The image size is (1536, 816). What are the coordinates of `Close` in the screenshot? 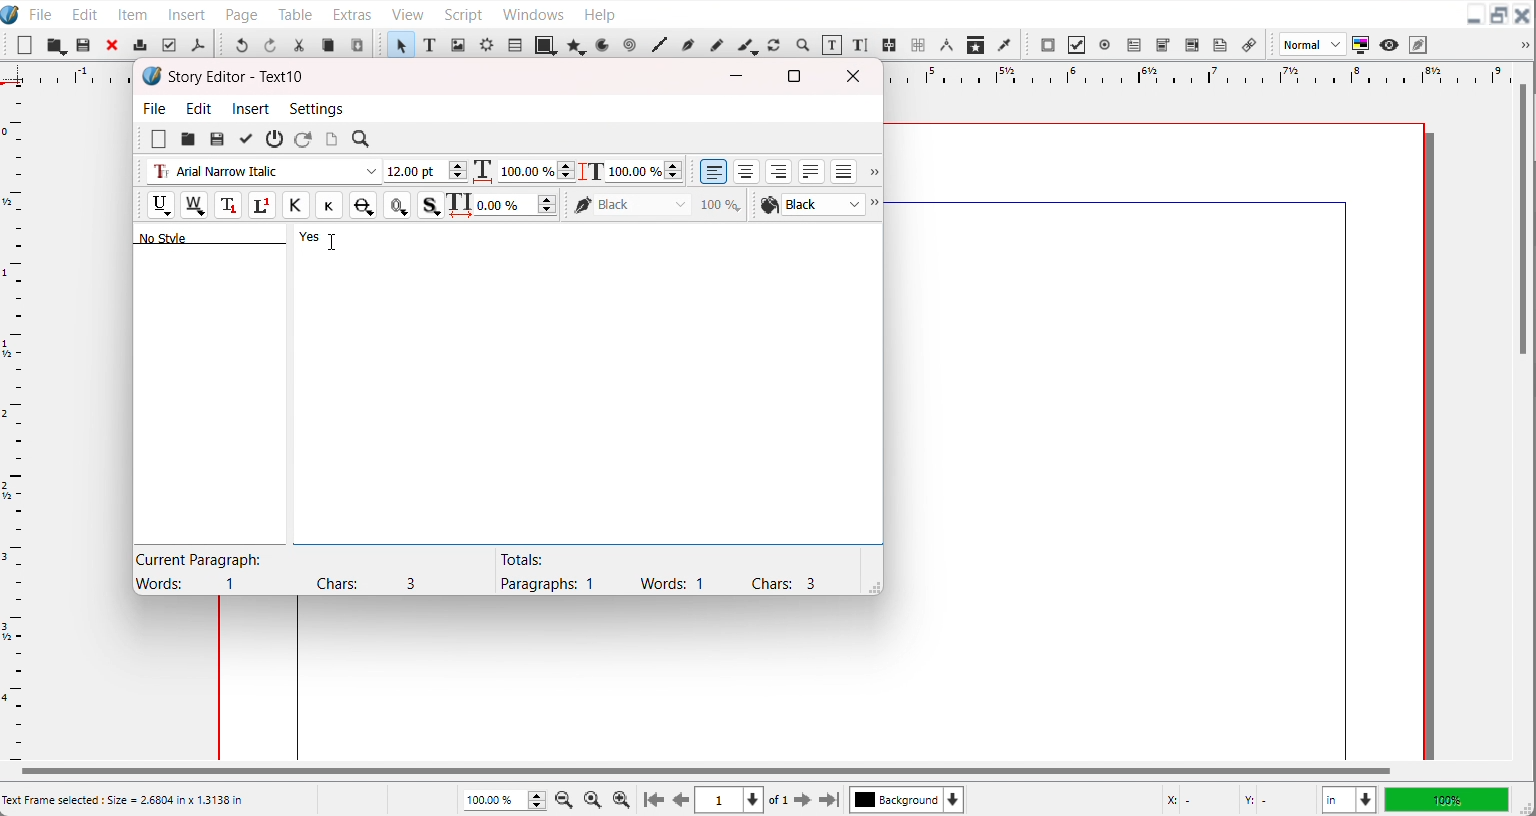 It's located at (857, 76).